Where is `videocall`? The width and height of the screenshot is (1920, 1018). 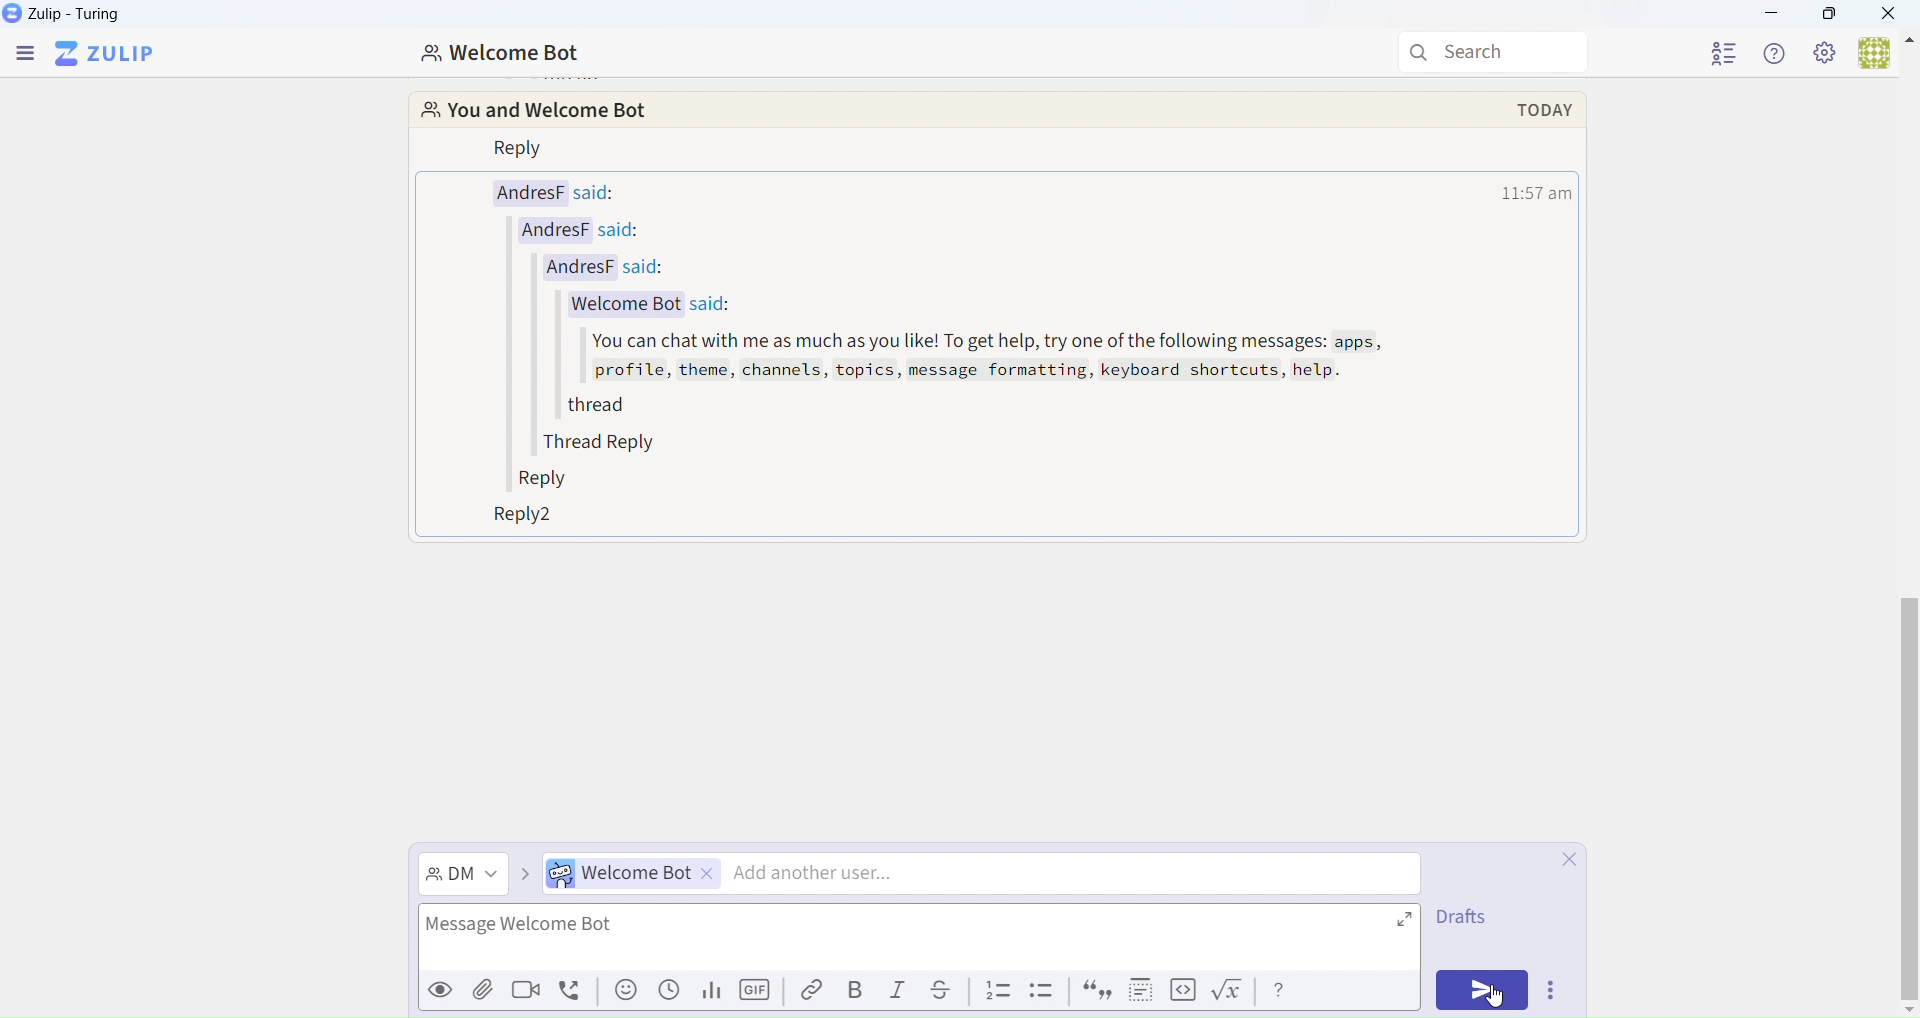
videocall is located at coordinates (530, 995).